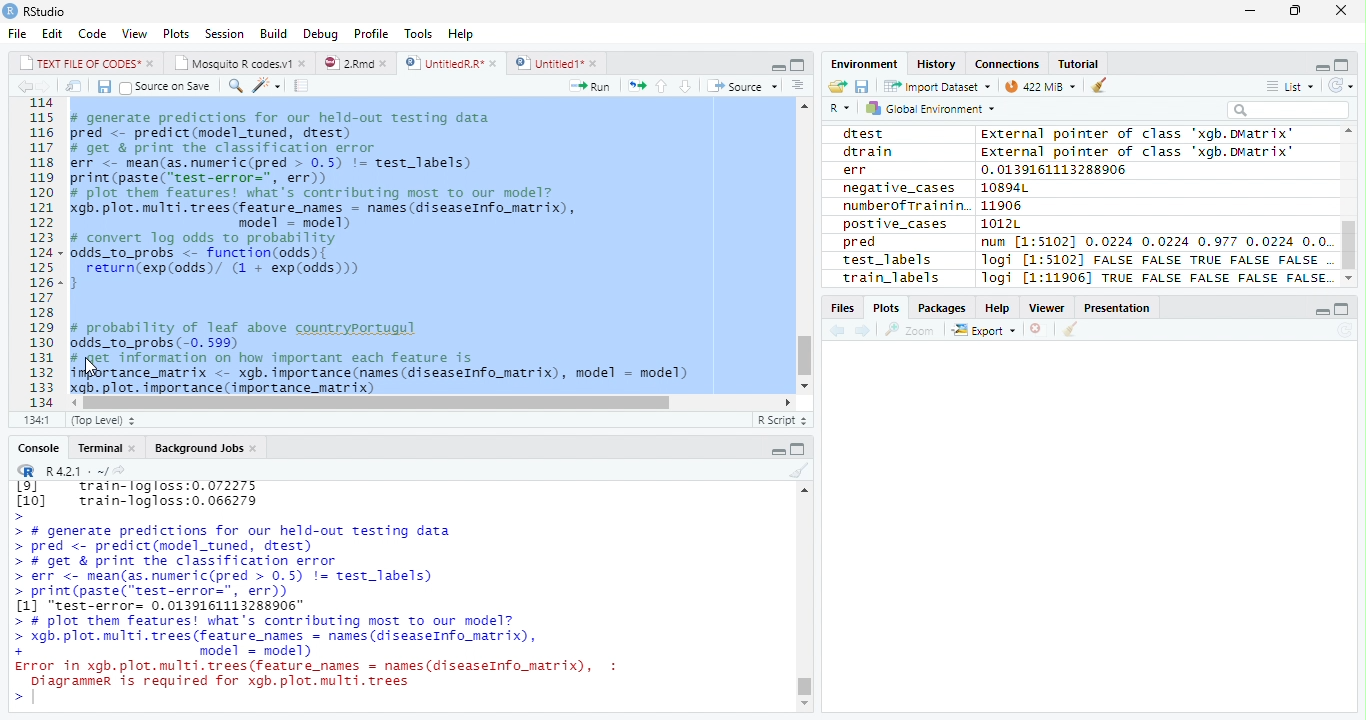  What do you see at coordinates (16, 33) in the screenshot?
I see `File` at bounding box center [16, 33].